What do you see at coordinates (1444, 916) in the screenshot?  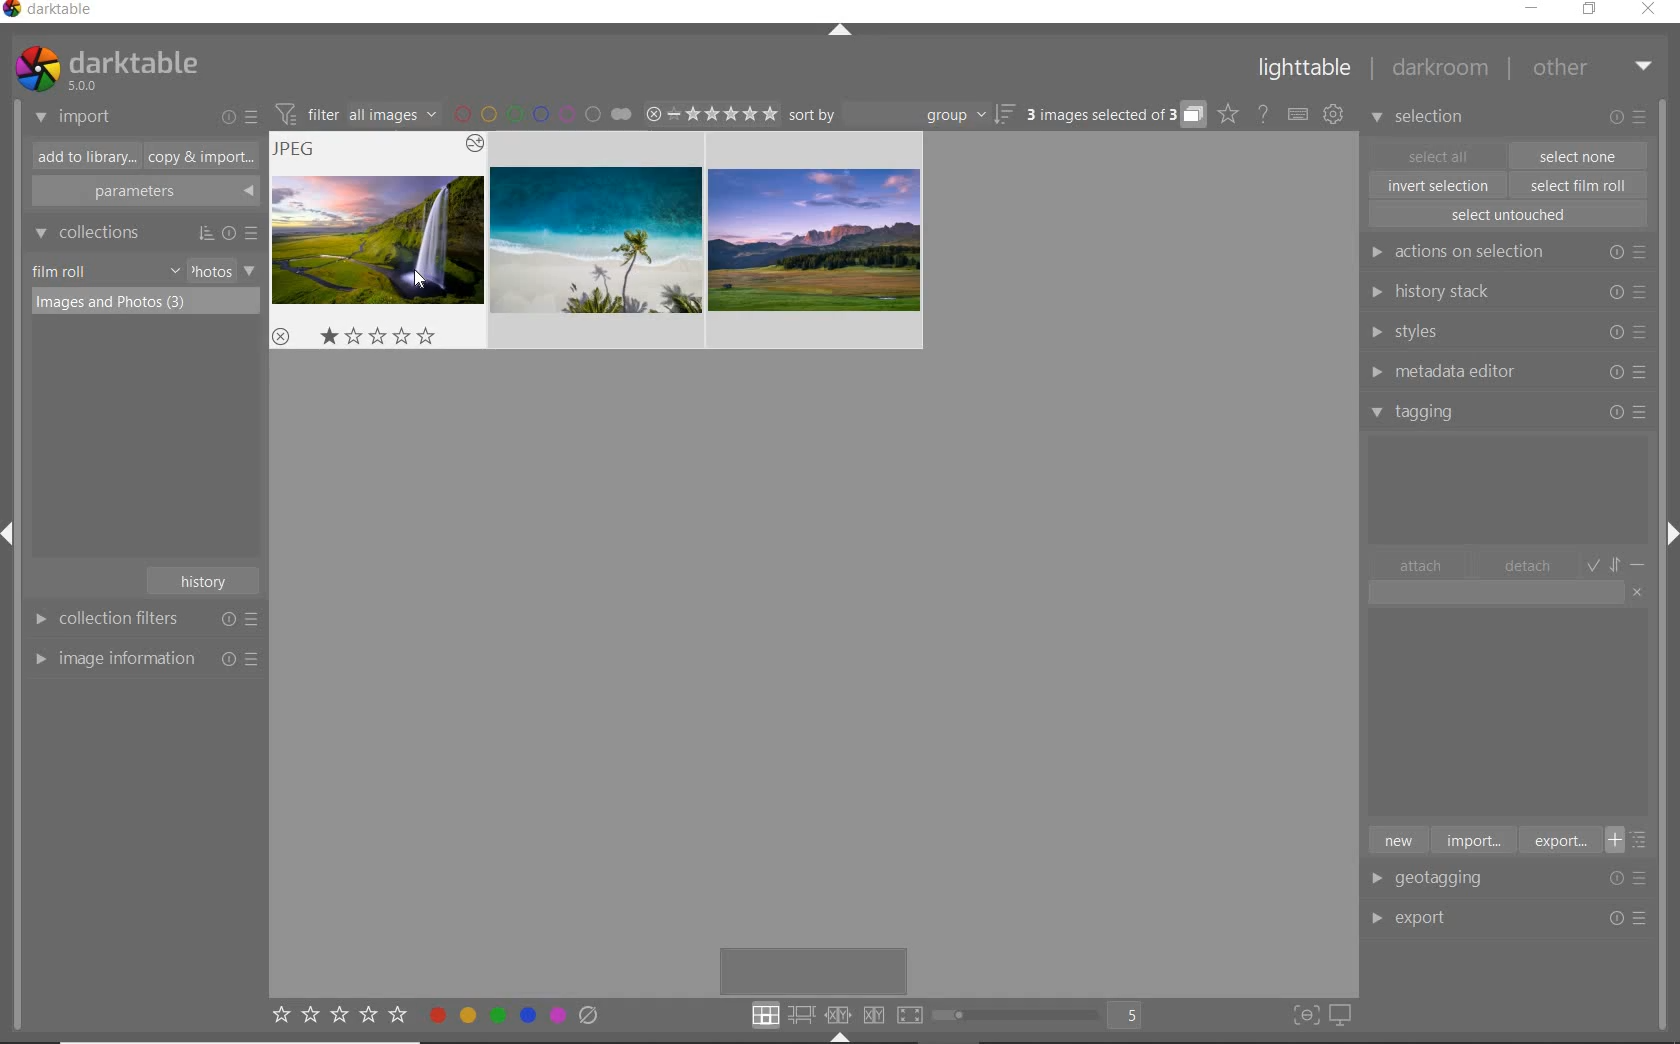 I see `export` at bounding box center [1444, 916].